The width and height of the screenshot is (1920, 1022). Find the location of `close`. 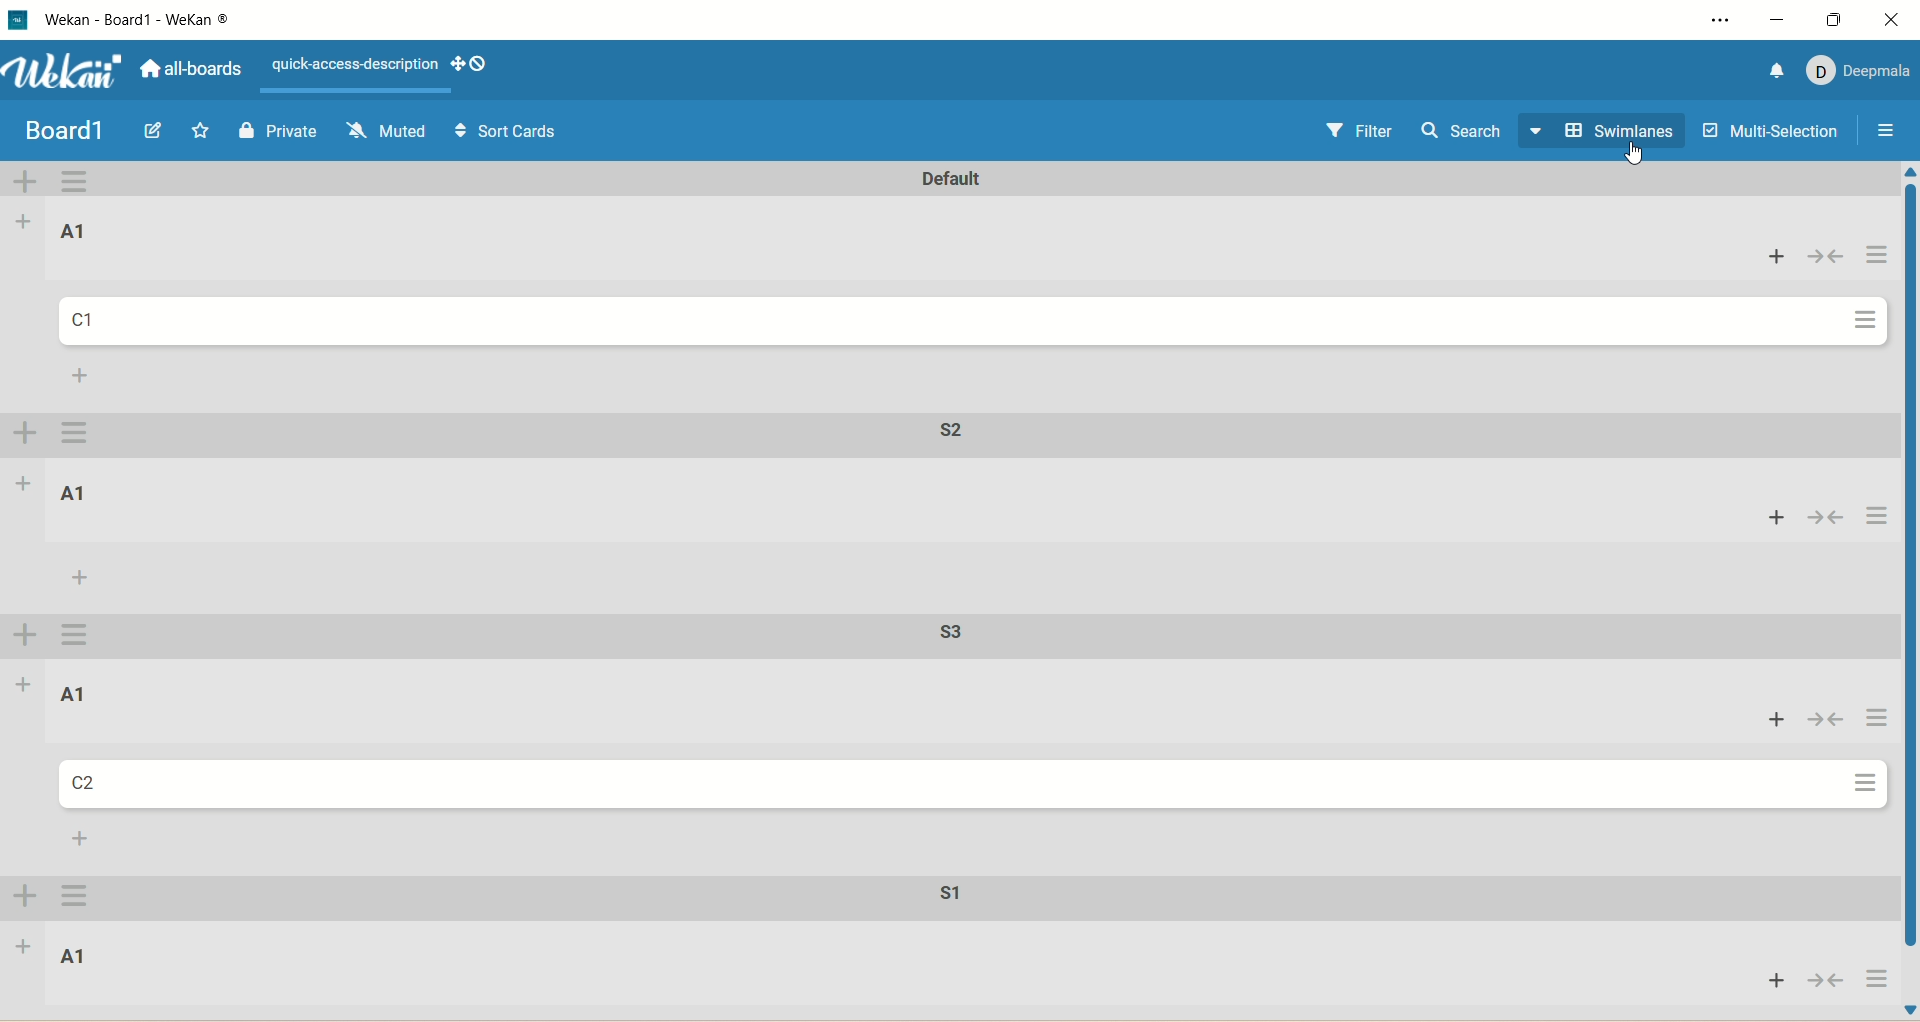

close is located at coordinates (1895, 19).